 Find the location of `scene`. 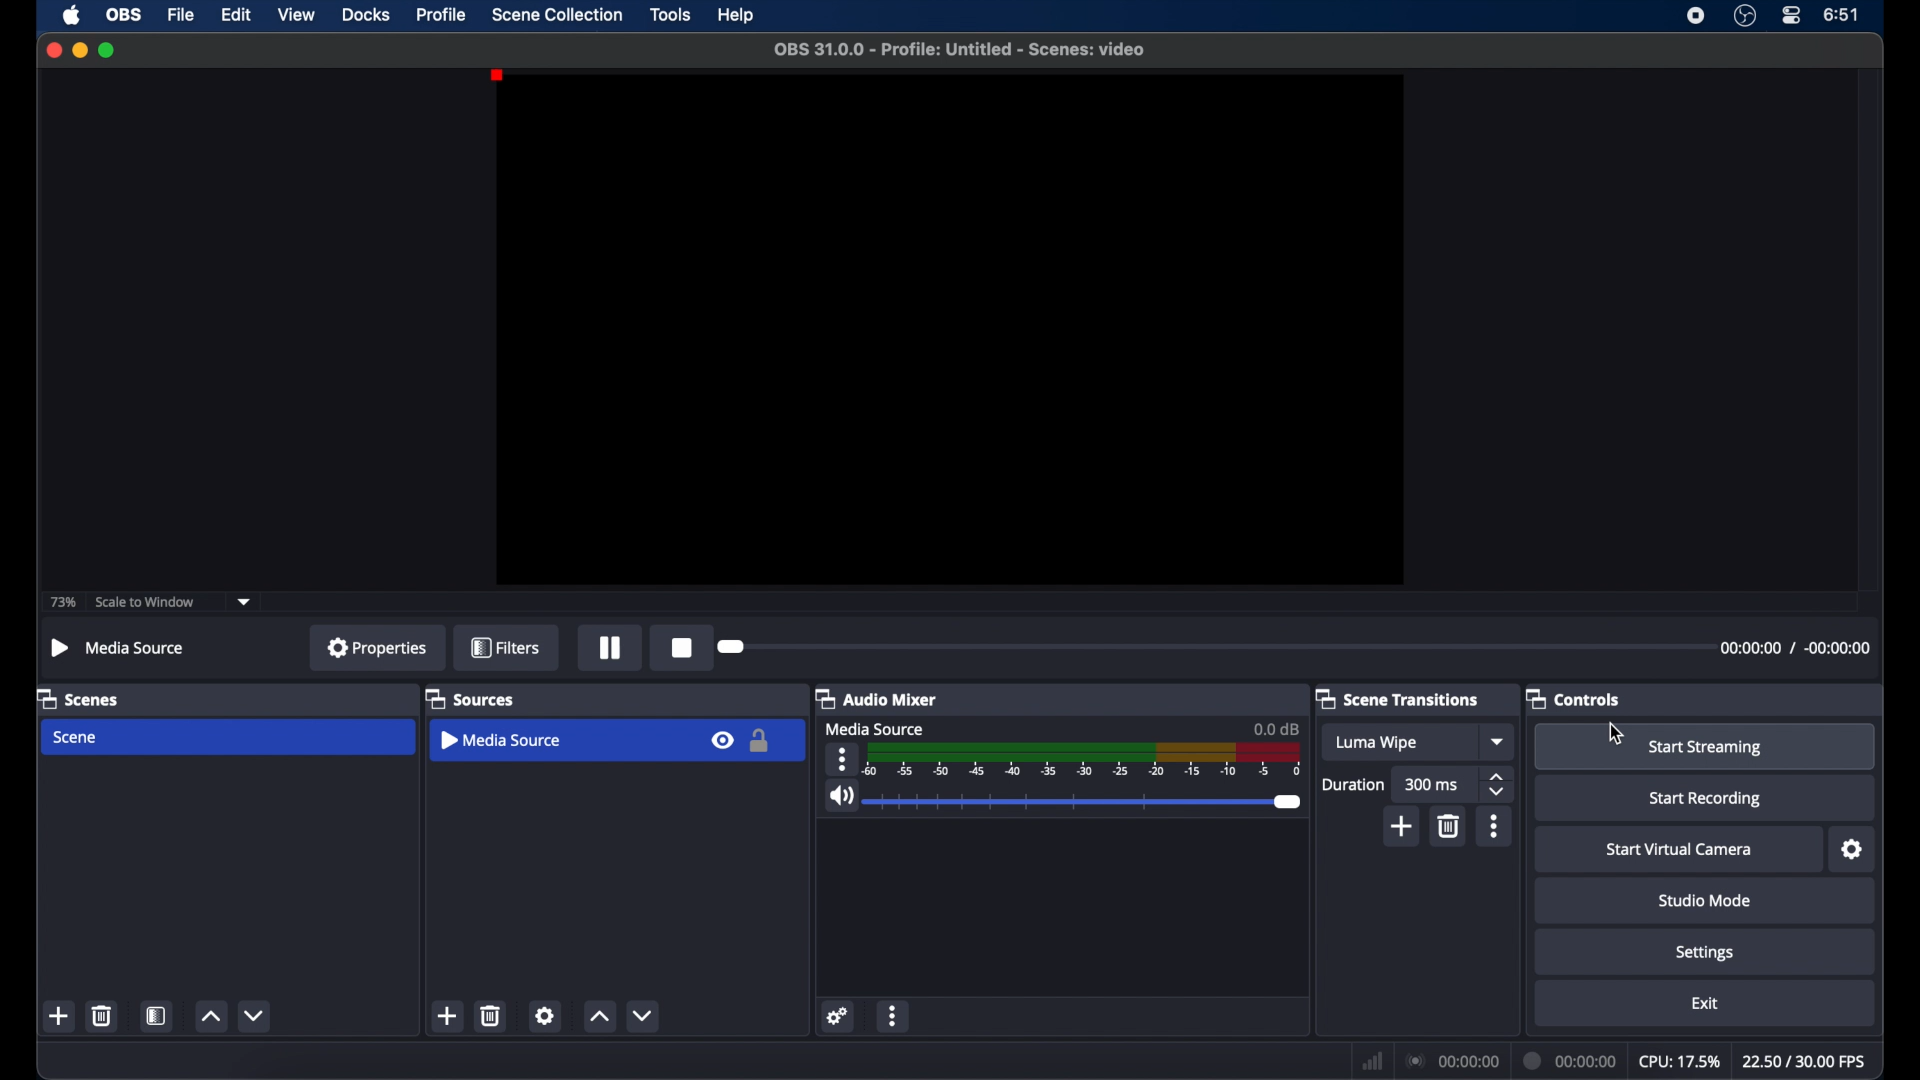

scene is located at coordinates (77, 738).